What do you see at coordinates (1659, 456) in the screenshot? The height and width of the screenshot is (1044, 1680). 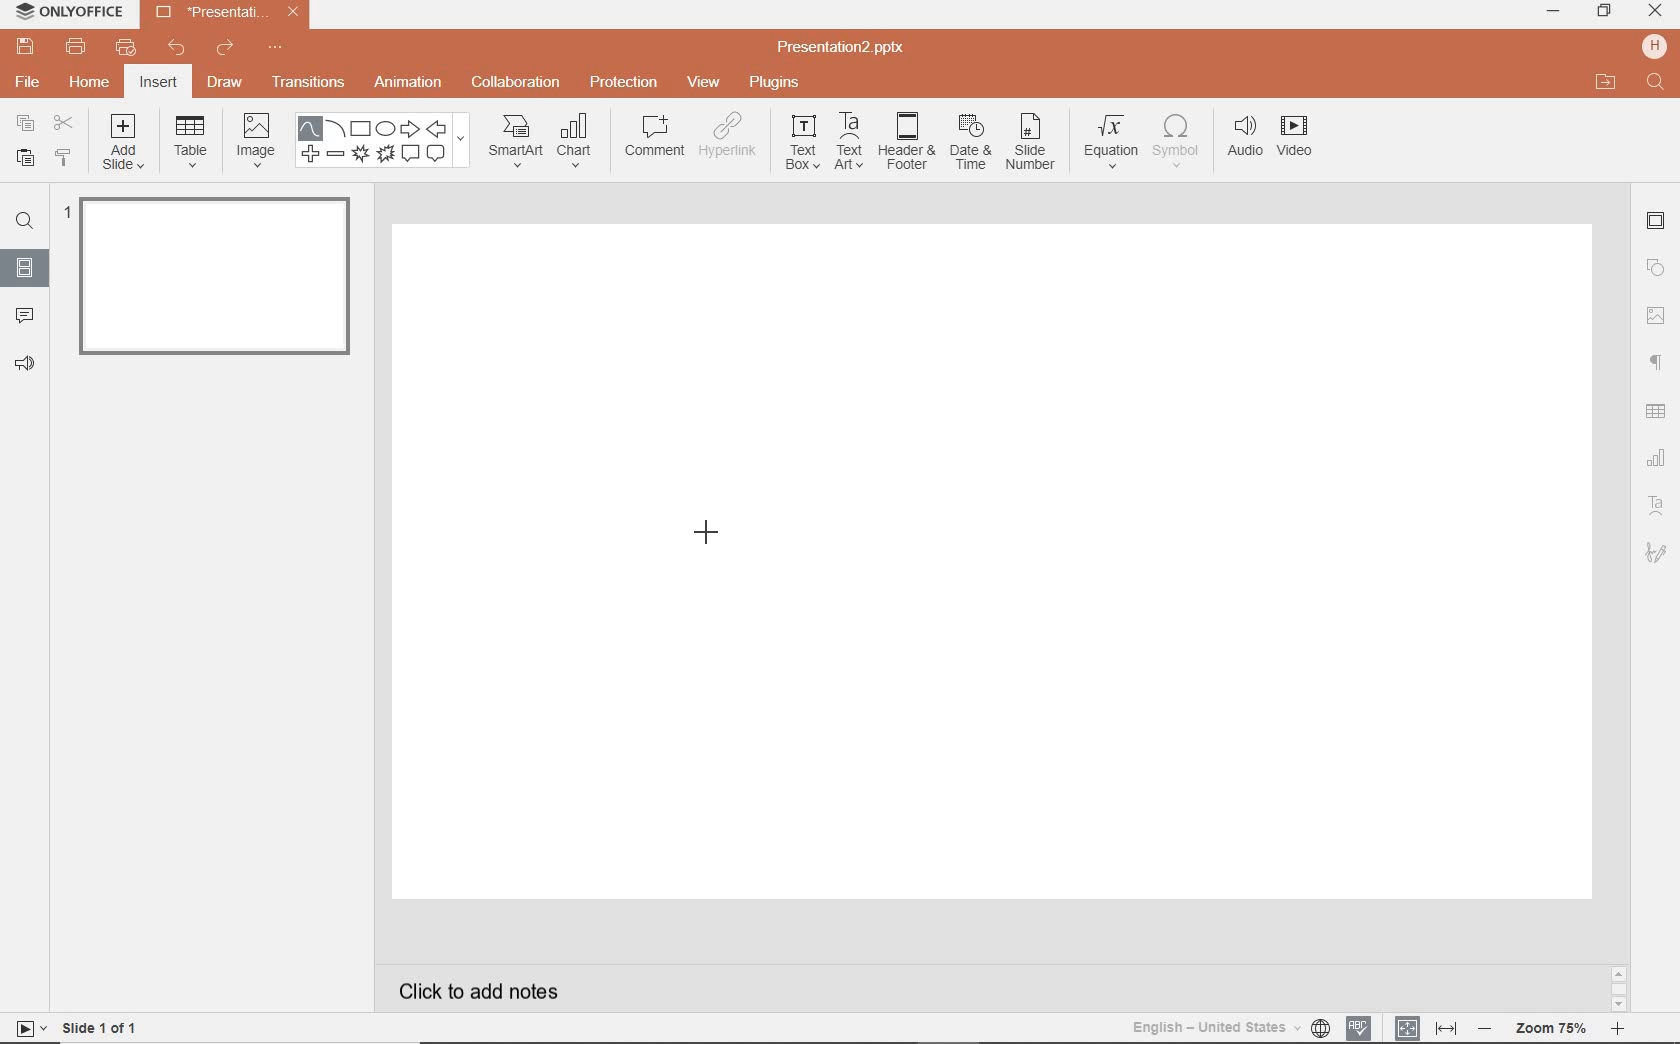 I see `CHART SETTINGS` at bounding box center [1659, 456].